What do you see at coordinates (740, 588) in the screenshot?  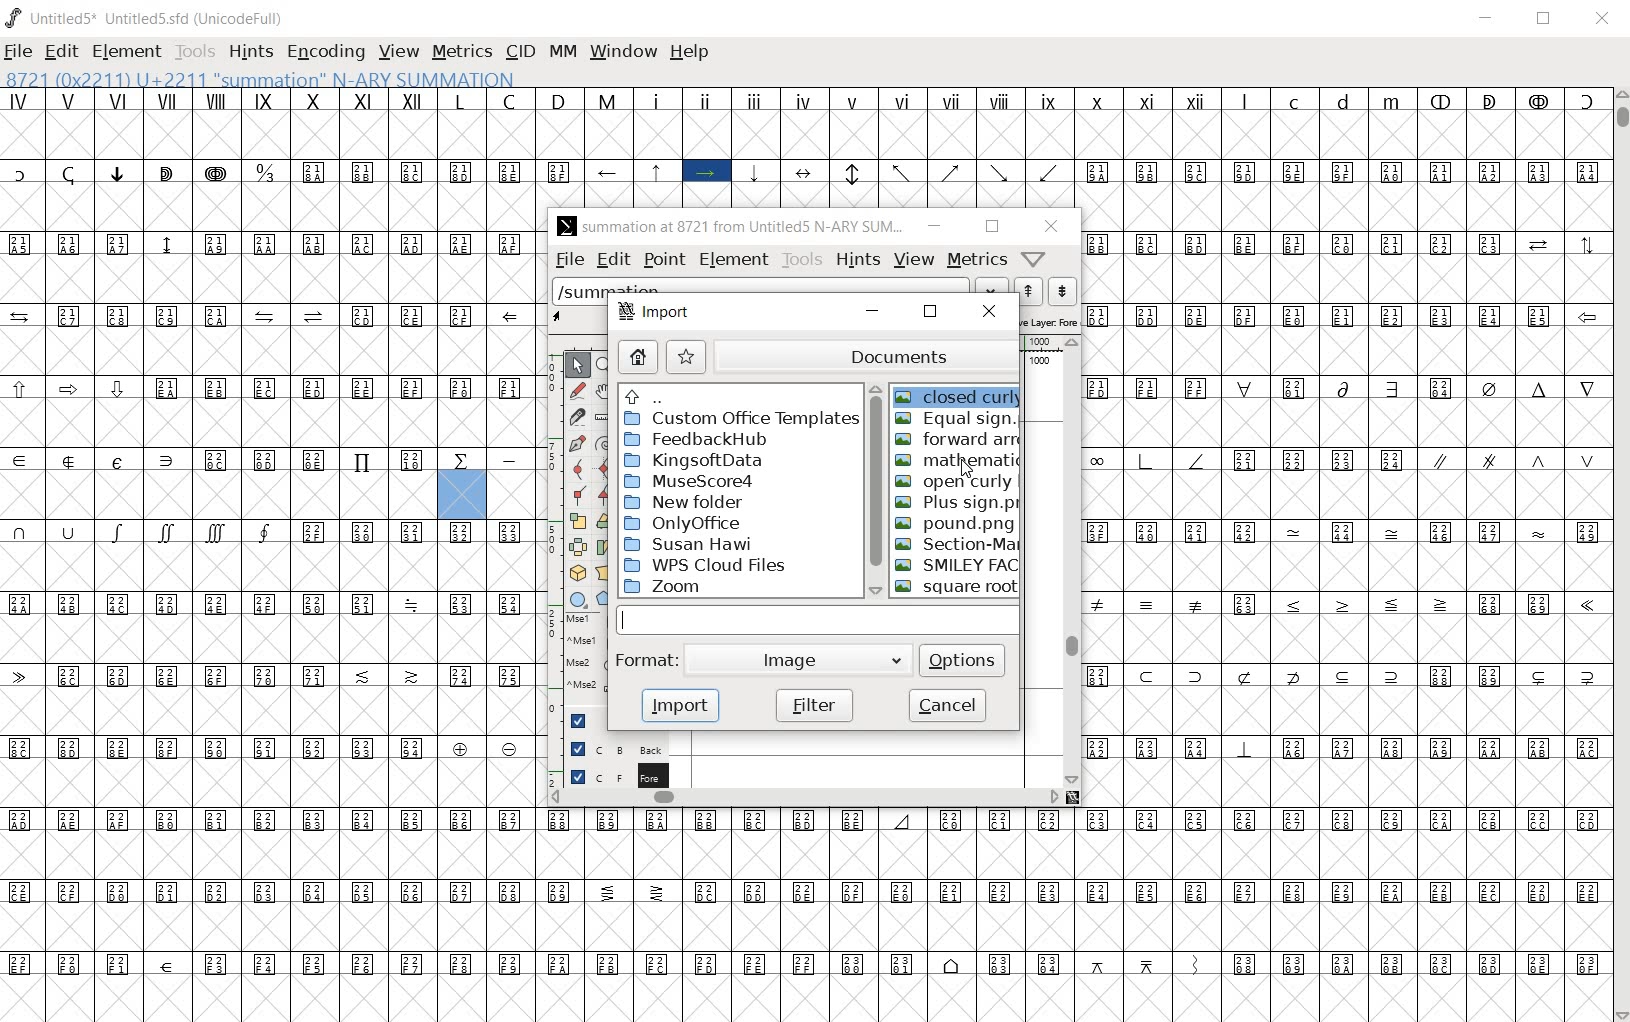 I see `zoom` at bounding box center [740, 588].